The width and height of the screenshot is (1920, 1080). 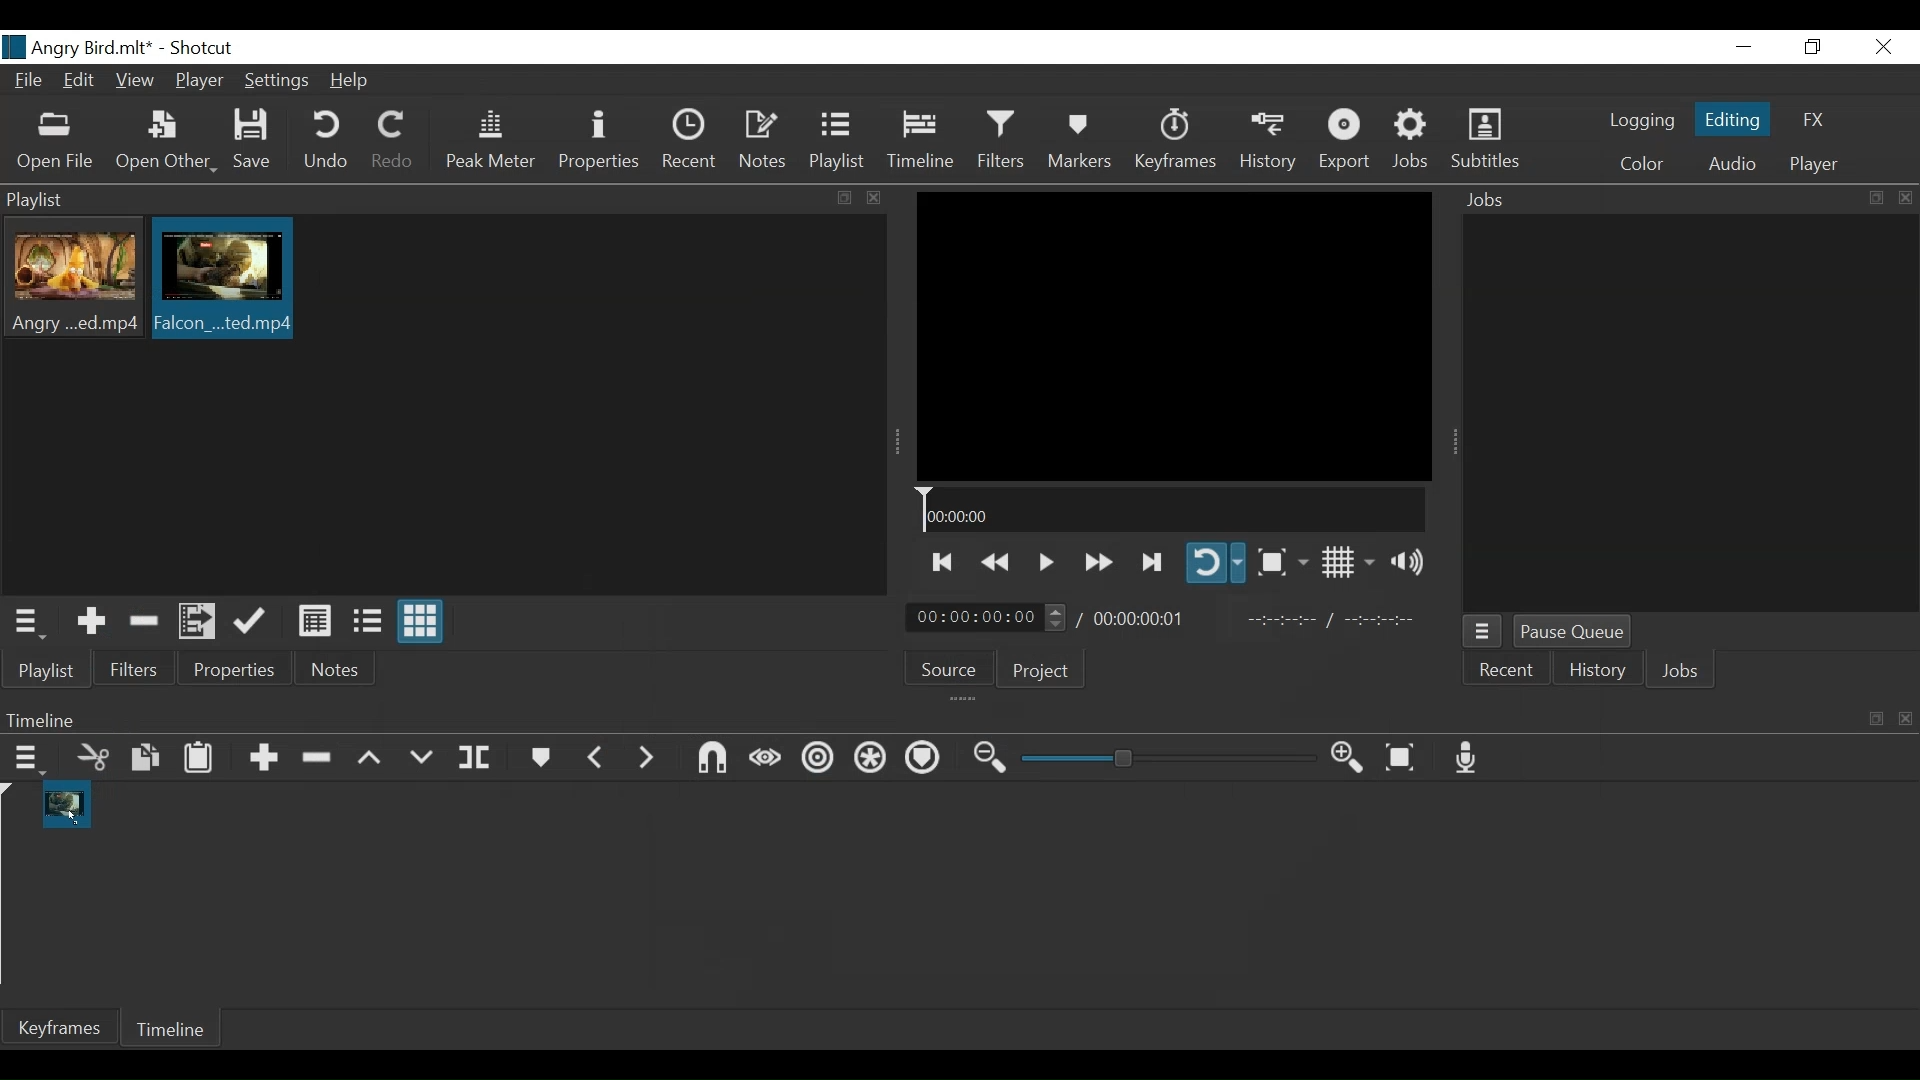 What do you see at coordinates (944, 562) in the screenshot?
I see `Skip to the previous point` at bounding box center [944, 562].